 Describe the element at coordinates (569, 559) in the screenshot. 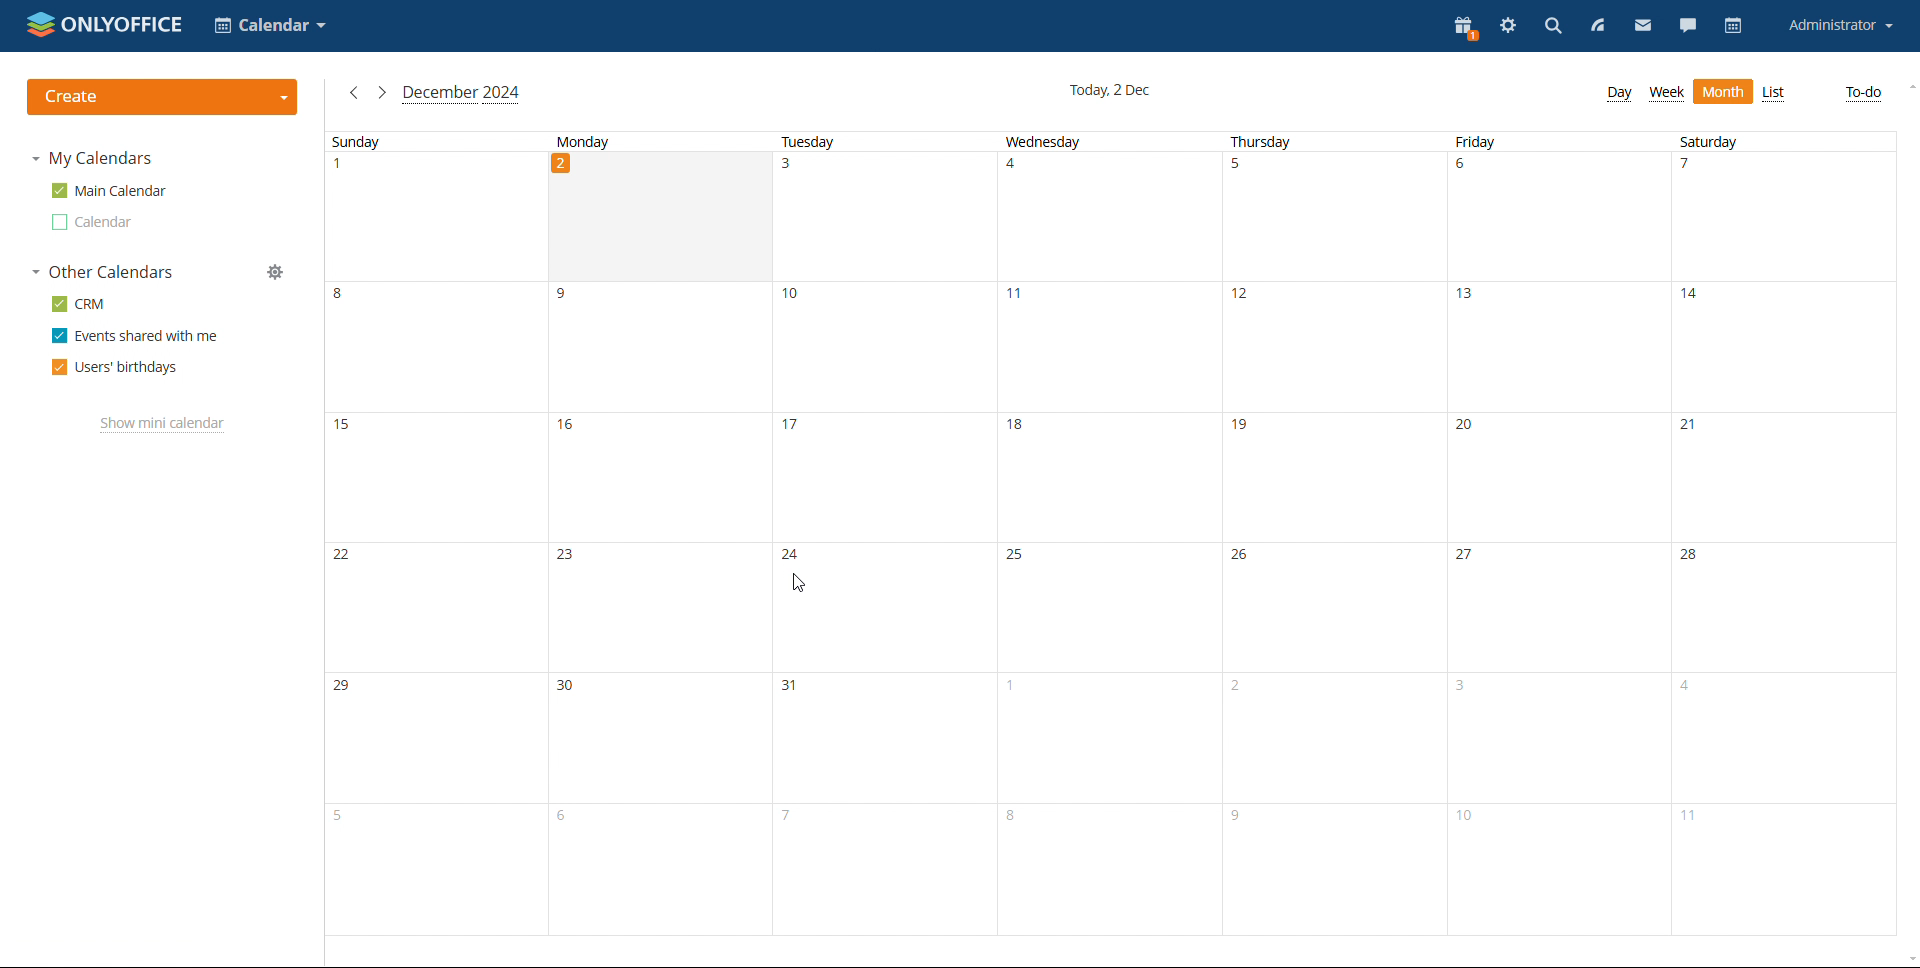

I see `23` at that location.